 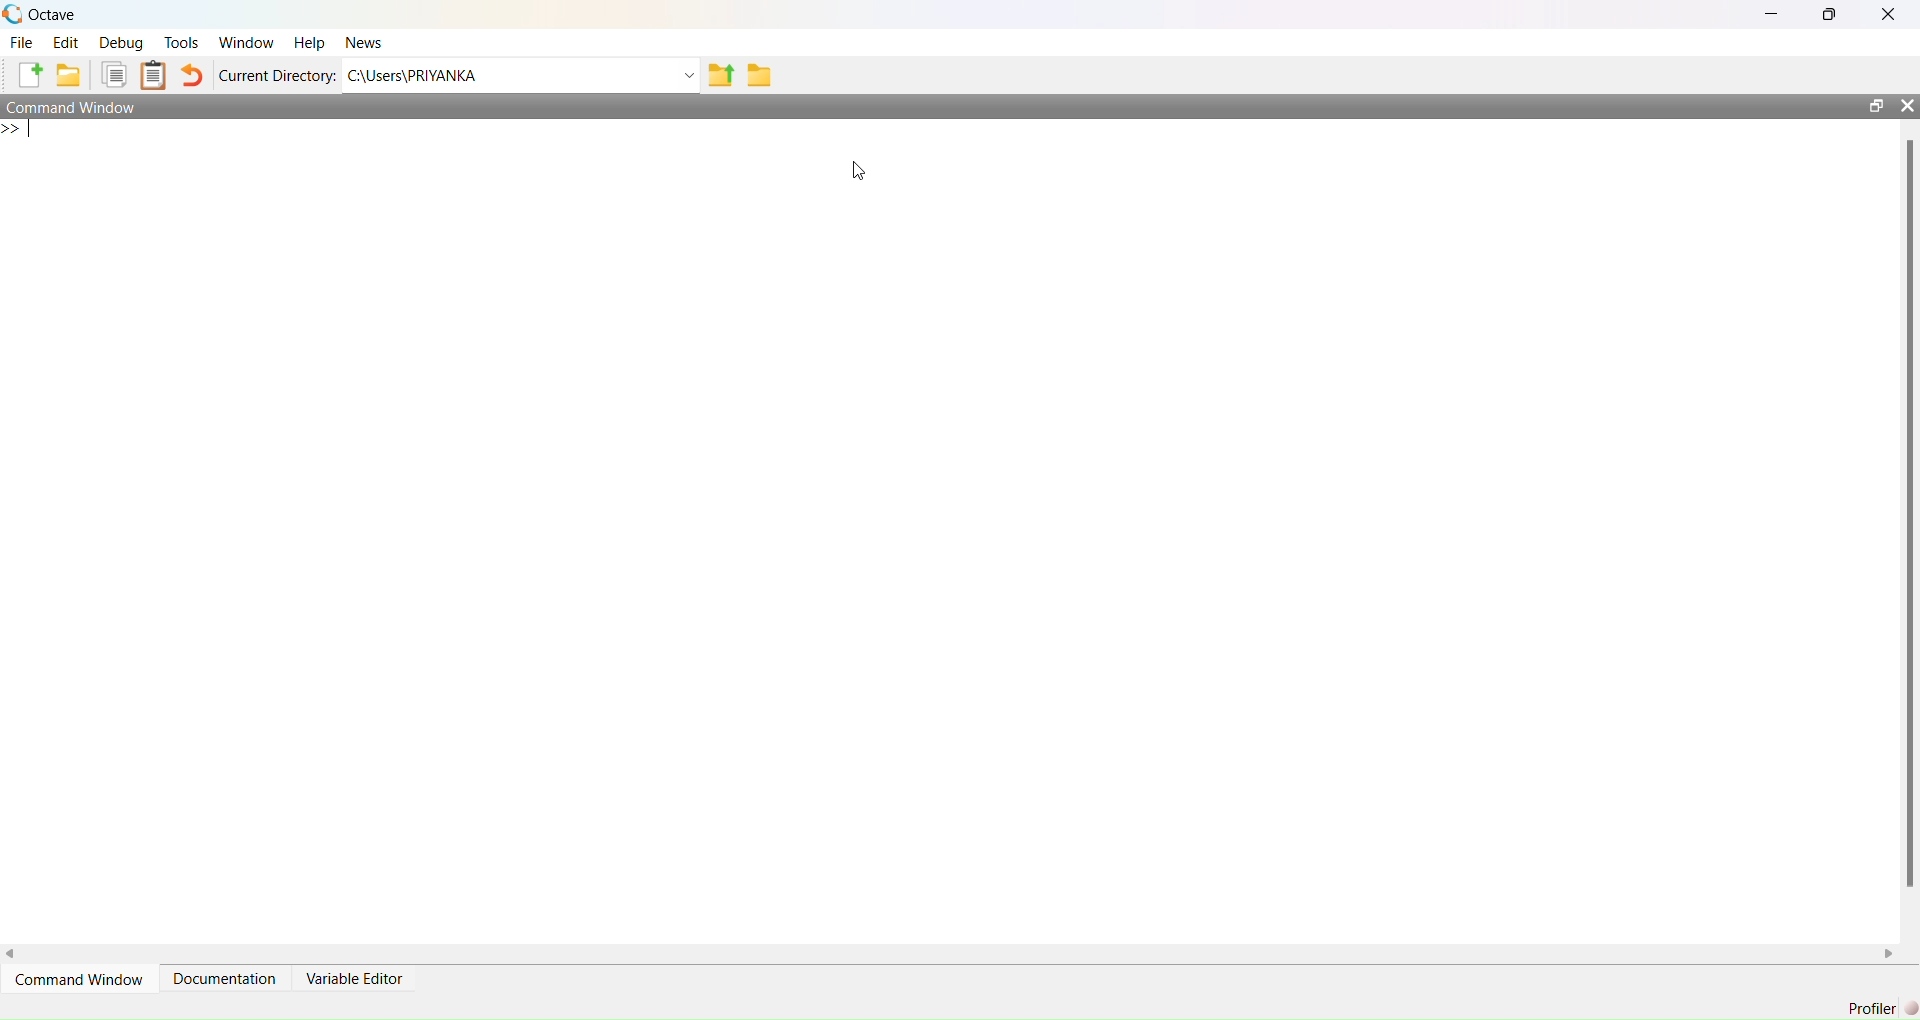 What do you see at coordinates (71, 106) in the screenshot?
I see `Command Window` at bounding box center [71, 106].